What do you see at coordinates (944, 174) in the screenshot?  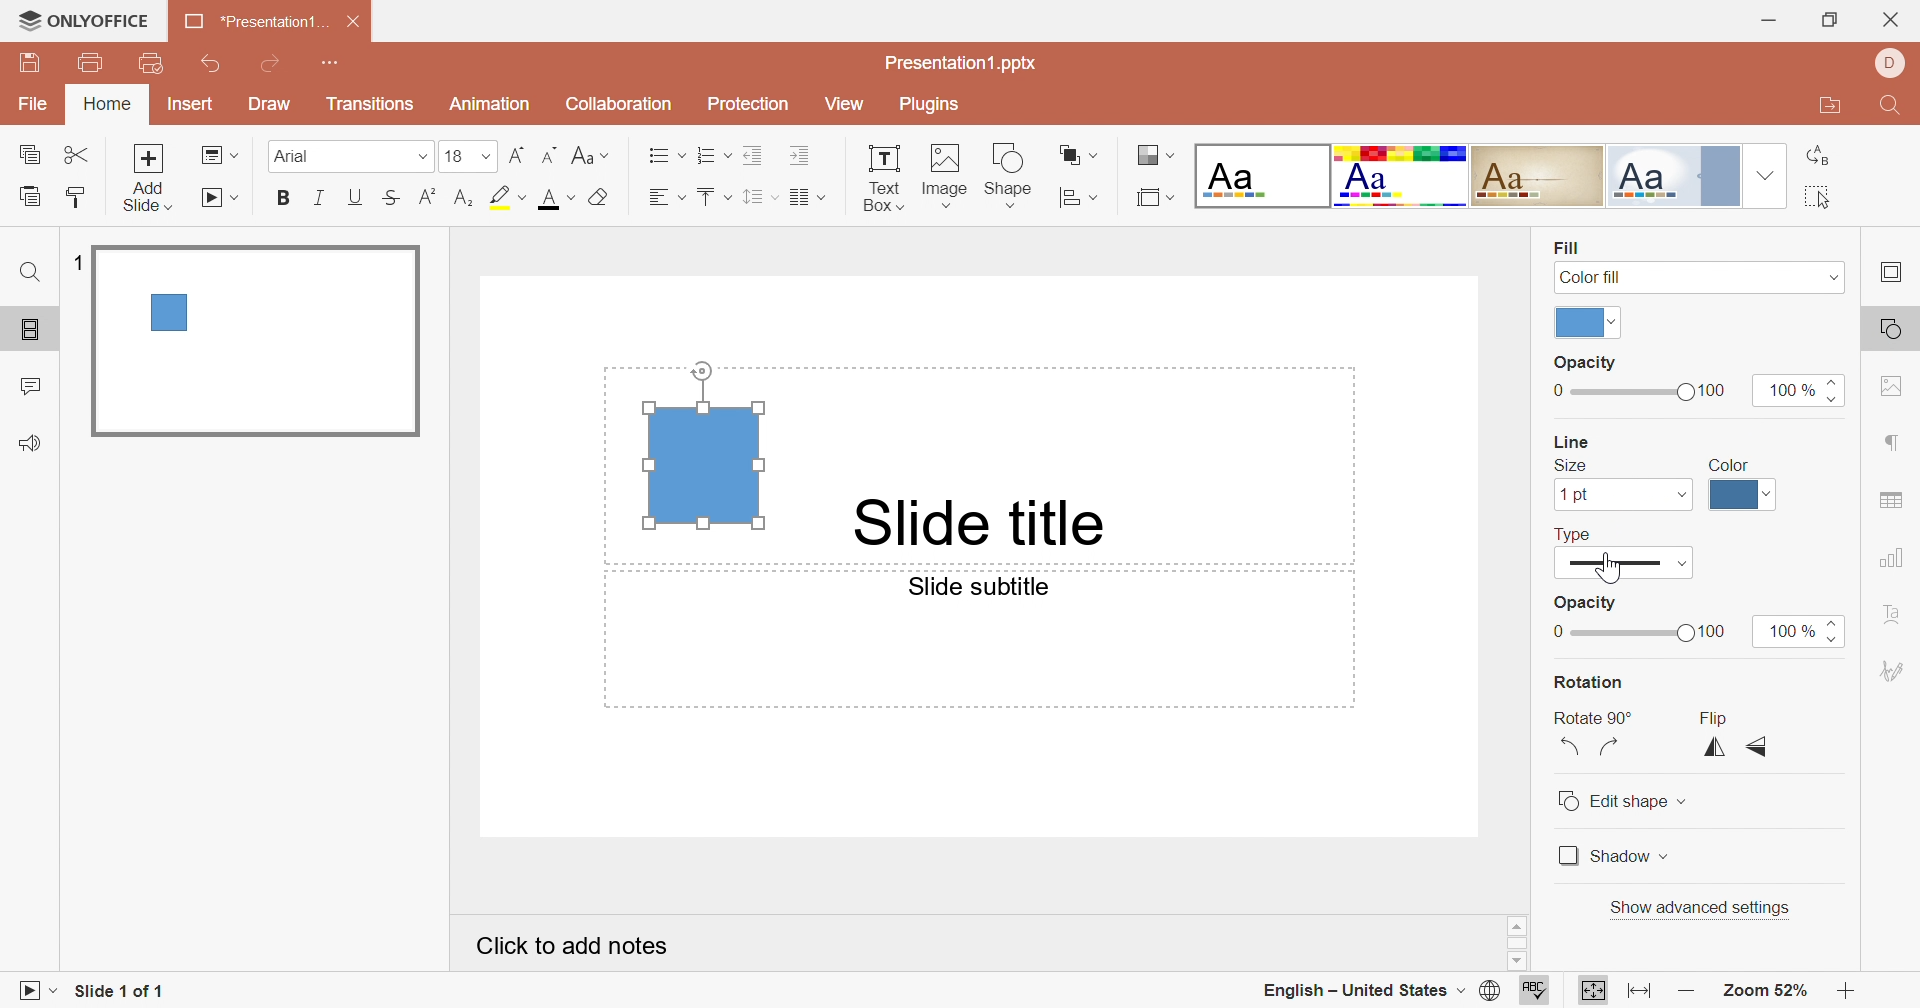 I see `Images` at bounding box center [944, 174].